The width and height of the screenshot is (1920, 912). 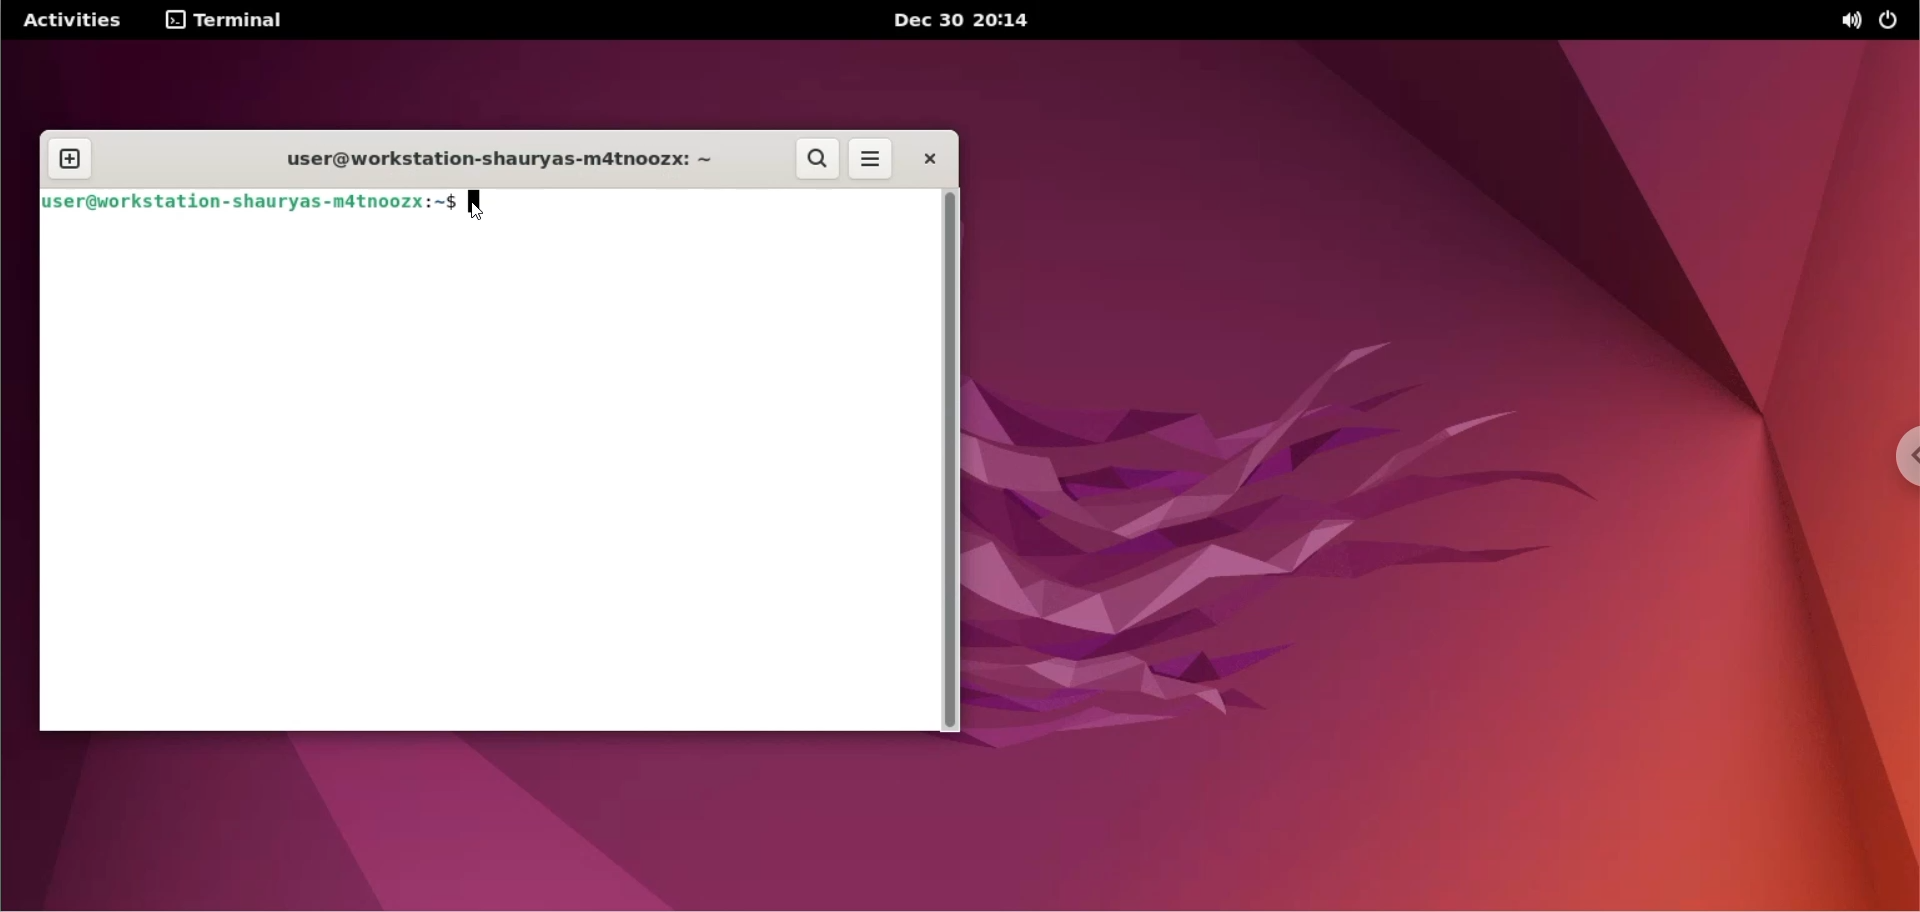 What do you see at coordinates (818, 156) in the screenshot?
I see `search` at bounding box center [818, 156].